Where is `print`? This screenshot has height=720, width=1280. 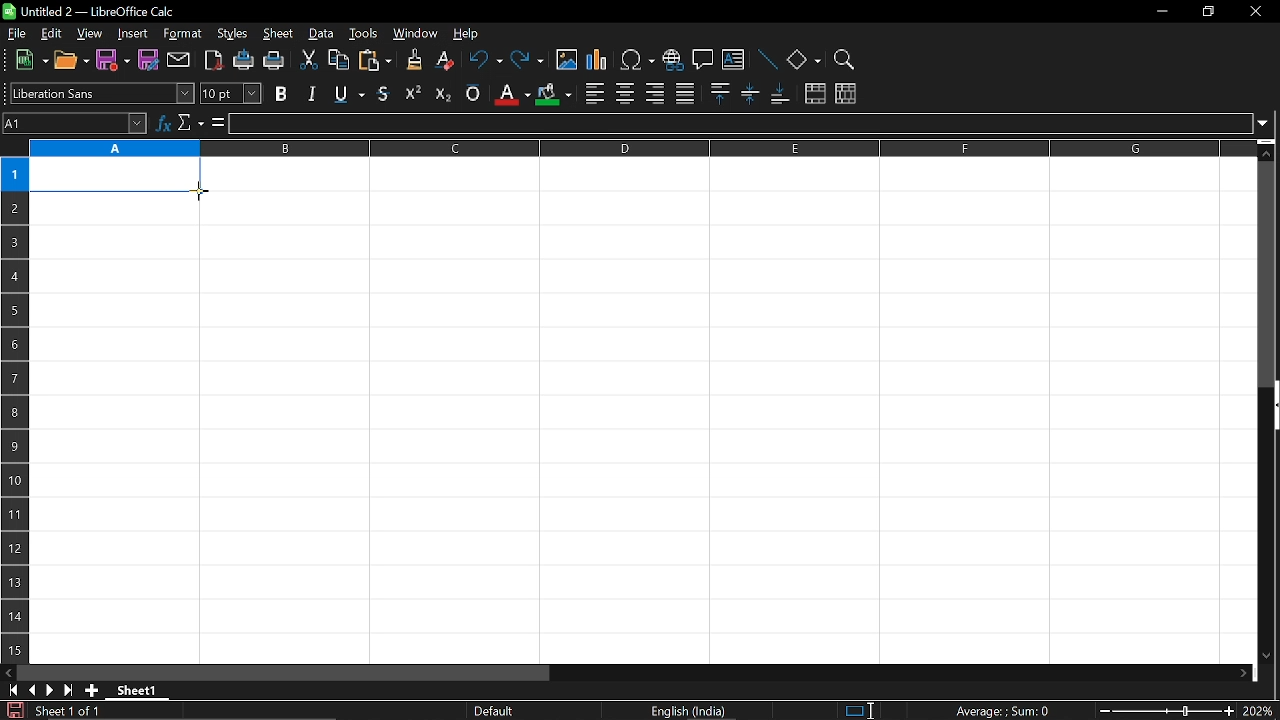
print is located at coordinates (275, 61).